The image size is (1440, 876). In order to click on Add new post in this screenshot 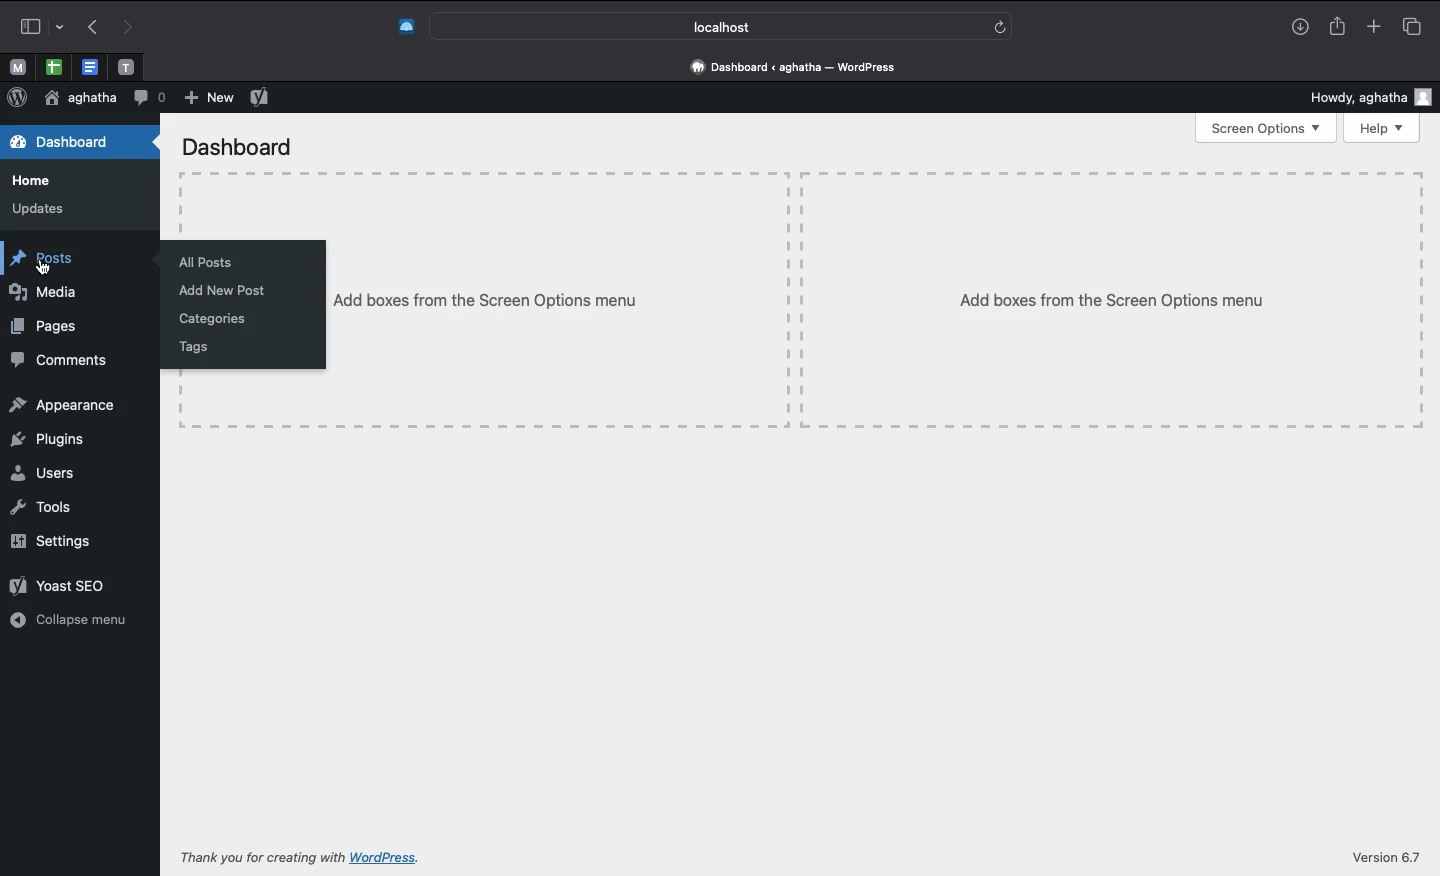, I will do `click(215, 290)`.